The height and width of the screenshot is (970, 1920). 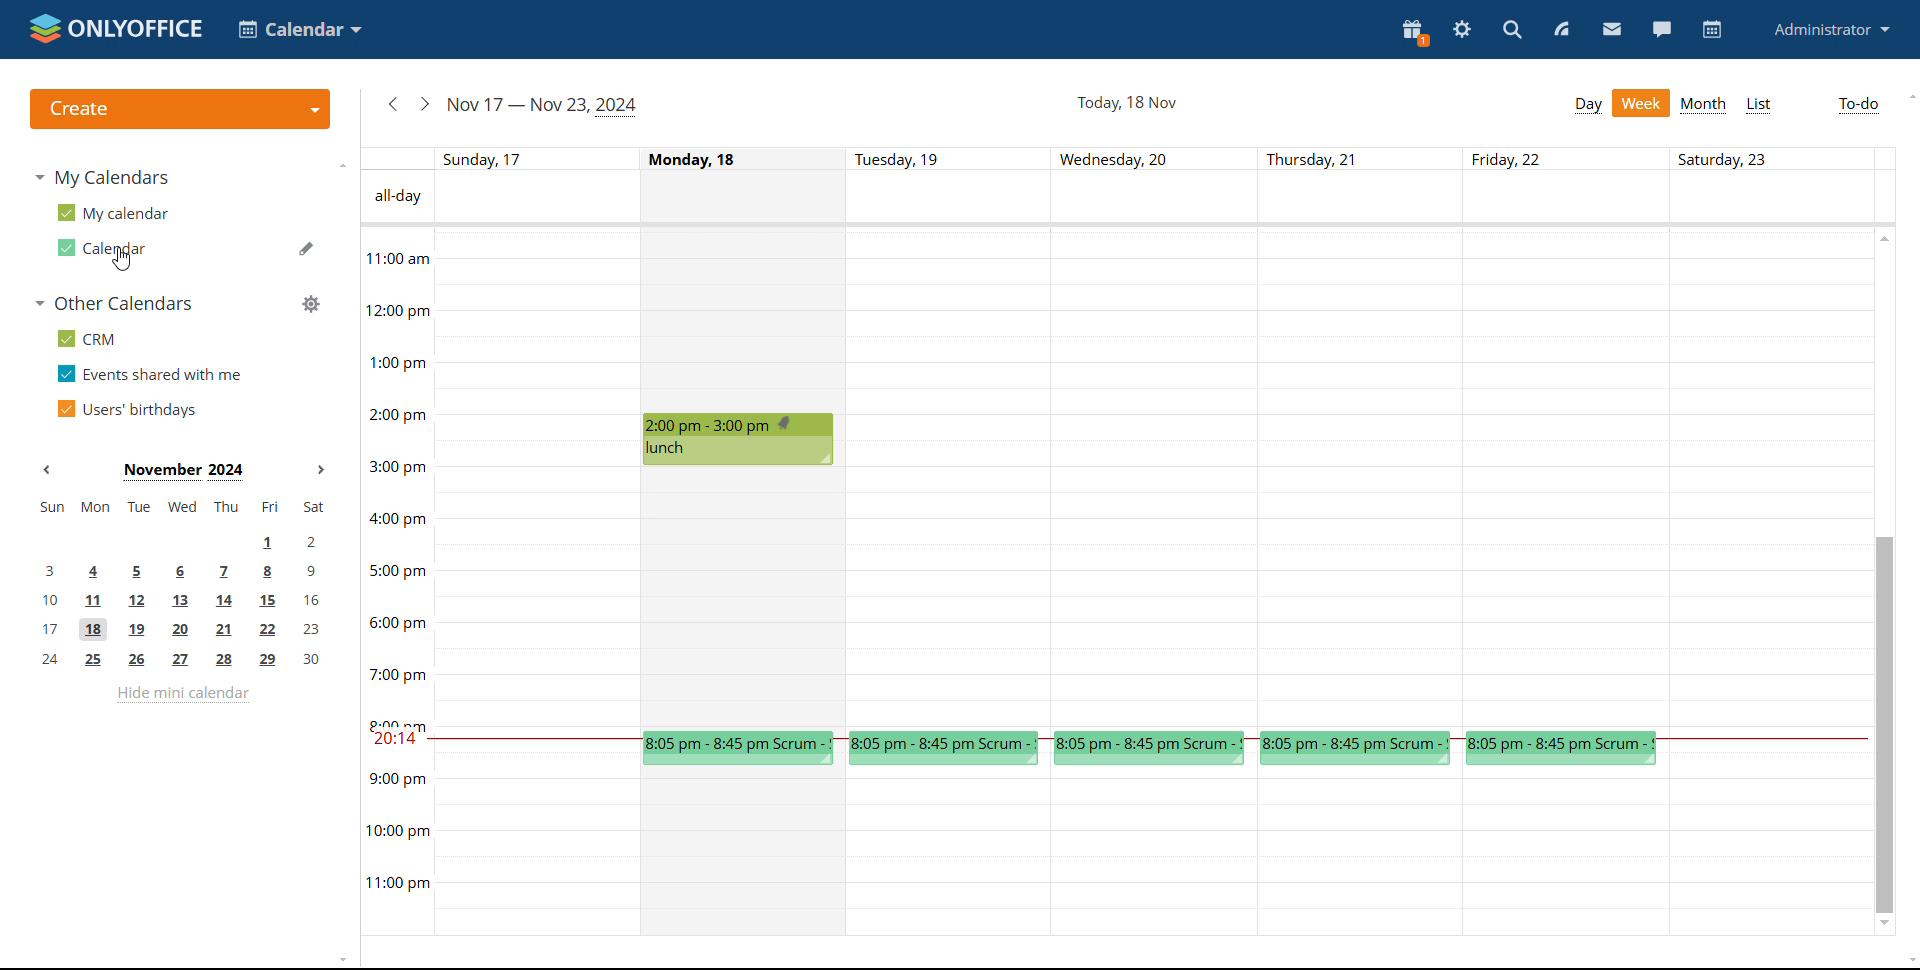 What do you see at coordinates (1832, 28) in the screenshot?
I see `profile` at bounding box center [1832, 28].